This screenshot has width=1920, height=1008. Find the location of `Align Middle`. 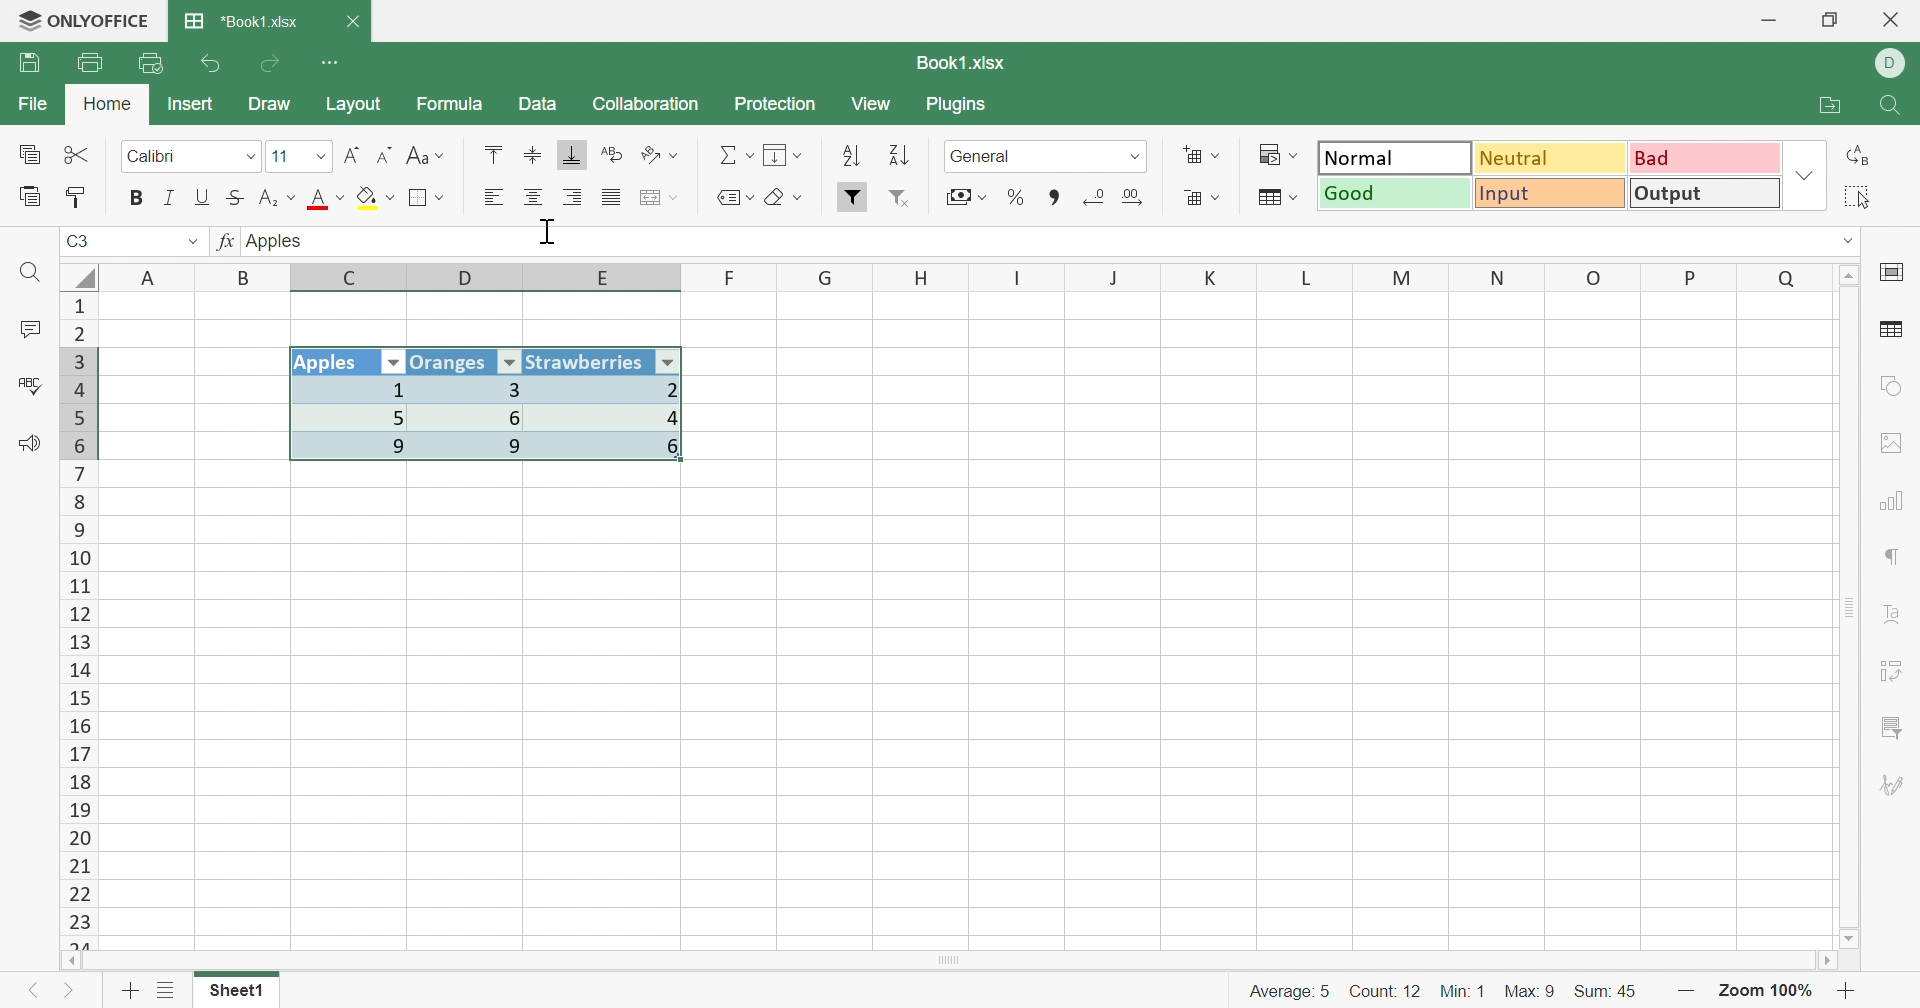

Align Middle is located at coordinates (533, 156).